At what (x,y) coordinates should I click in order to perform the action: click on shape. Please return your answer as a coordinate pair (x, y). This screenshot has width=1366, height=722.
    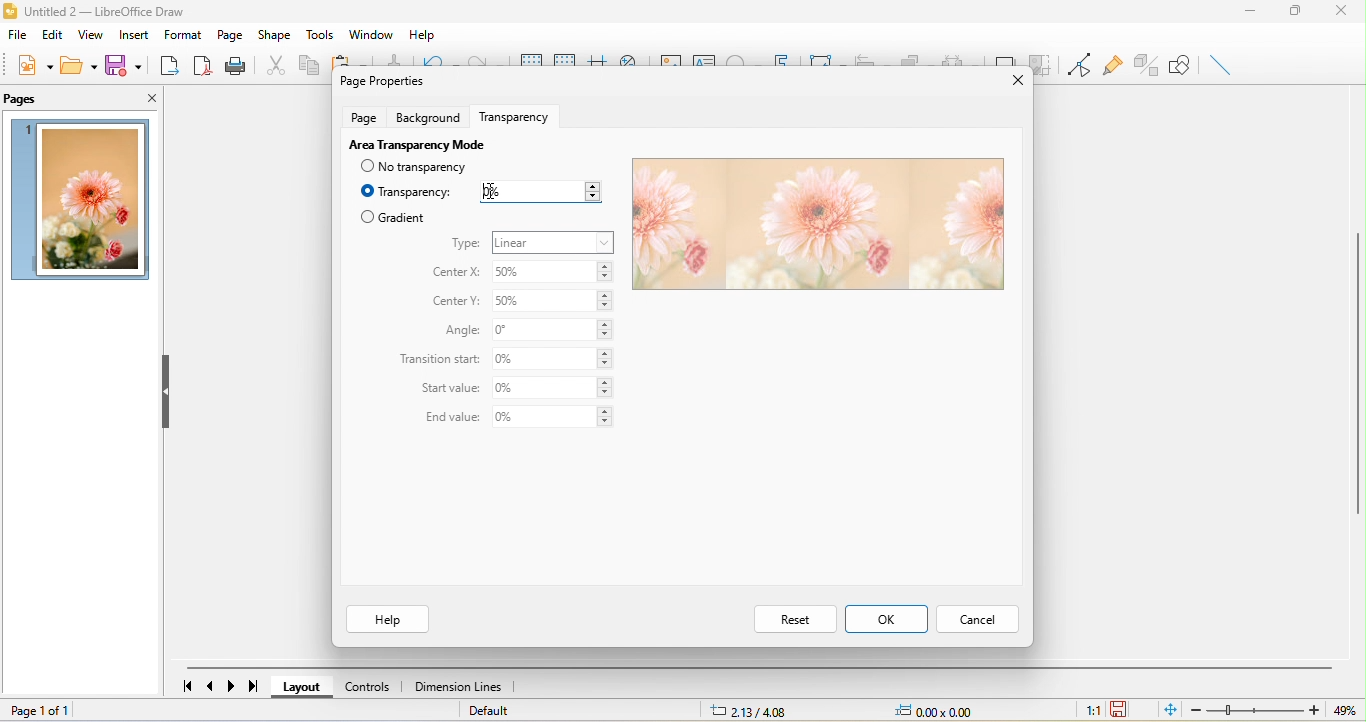
    Looking at the image, I should click on (274, 36).